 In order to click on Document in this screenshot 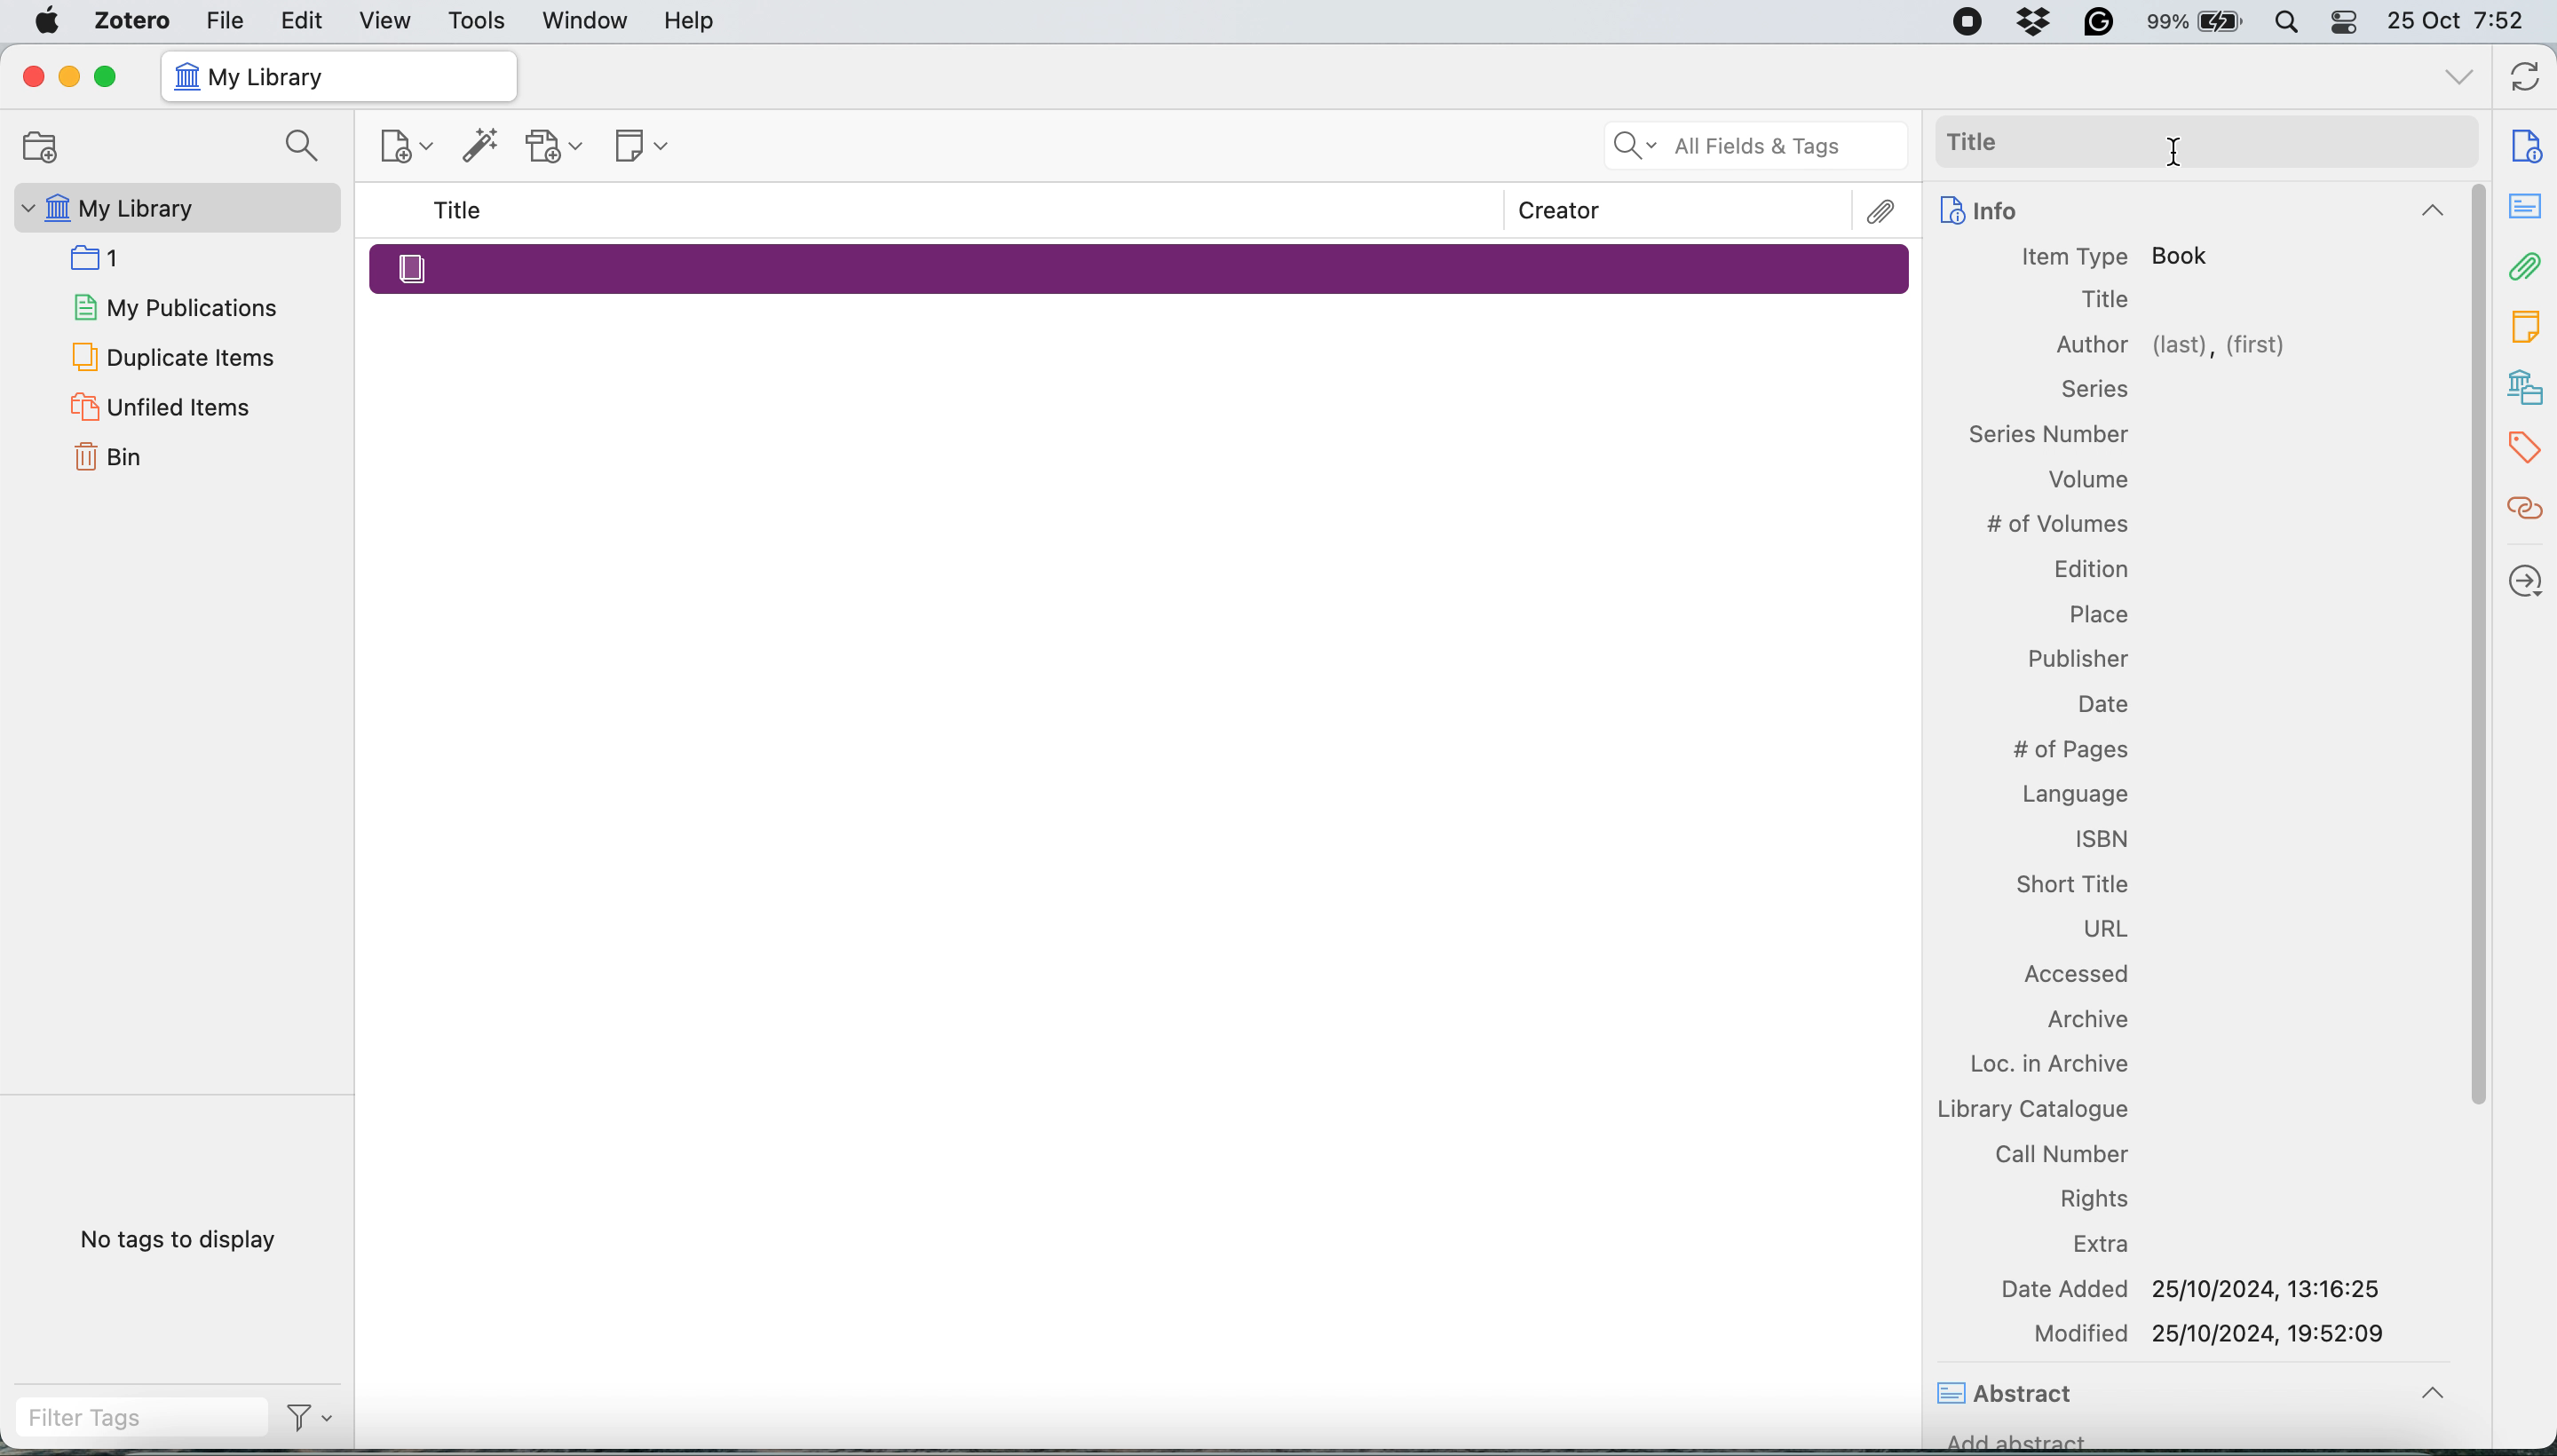, I will do `click(2528, 146)`.